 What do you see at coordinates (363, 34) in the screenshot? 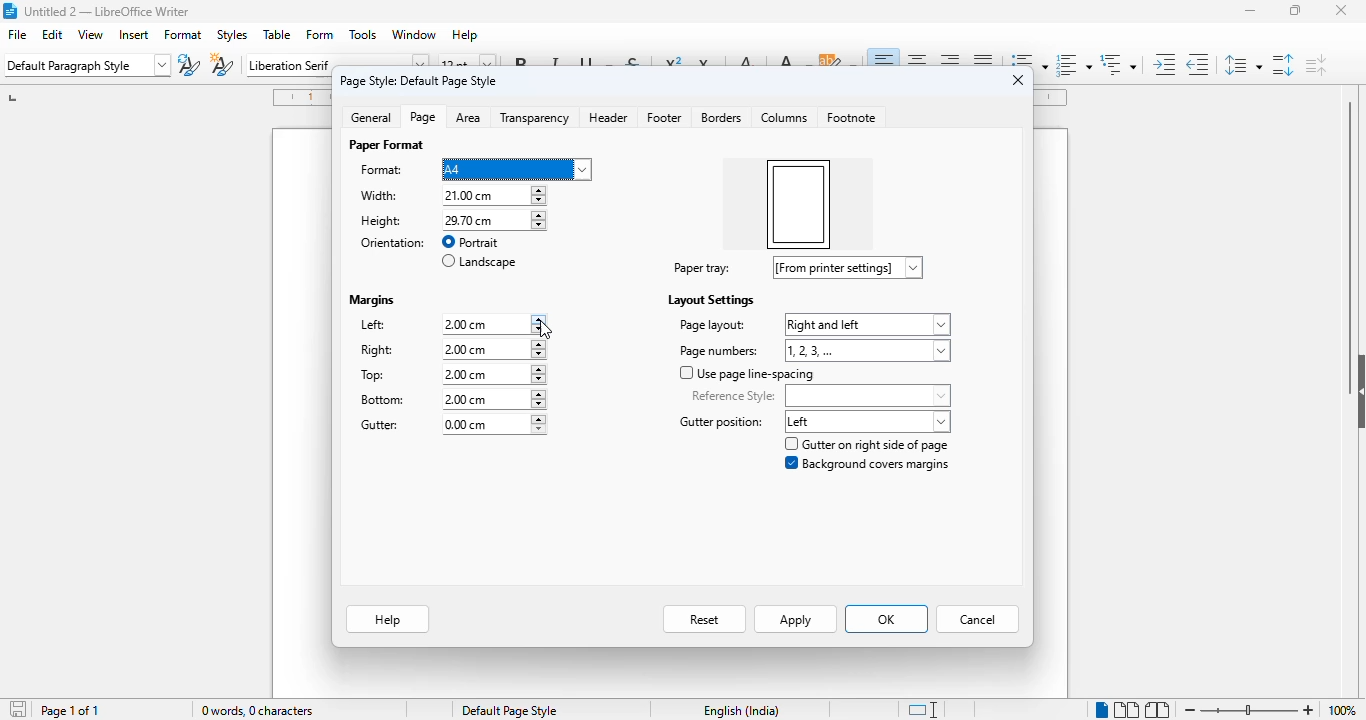
I see `tools` at bounding box center [363, 34].